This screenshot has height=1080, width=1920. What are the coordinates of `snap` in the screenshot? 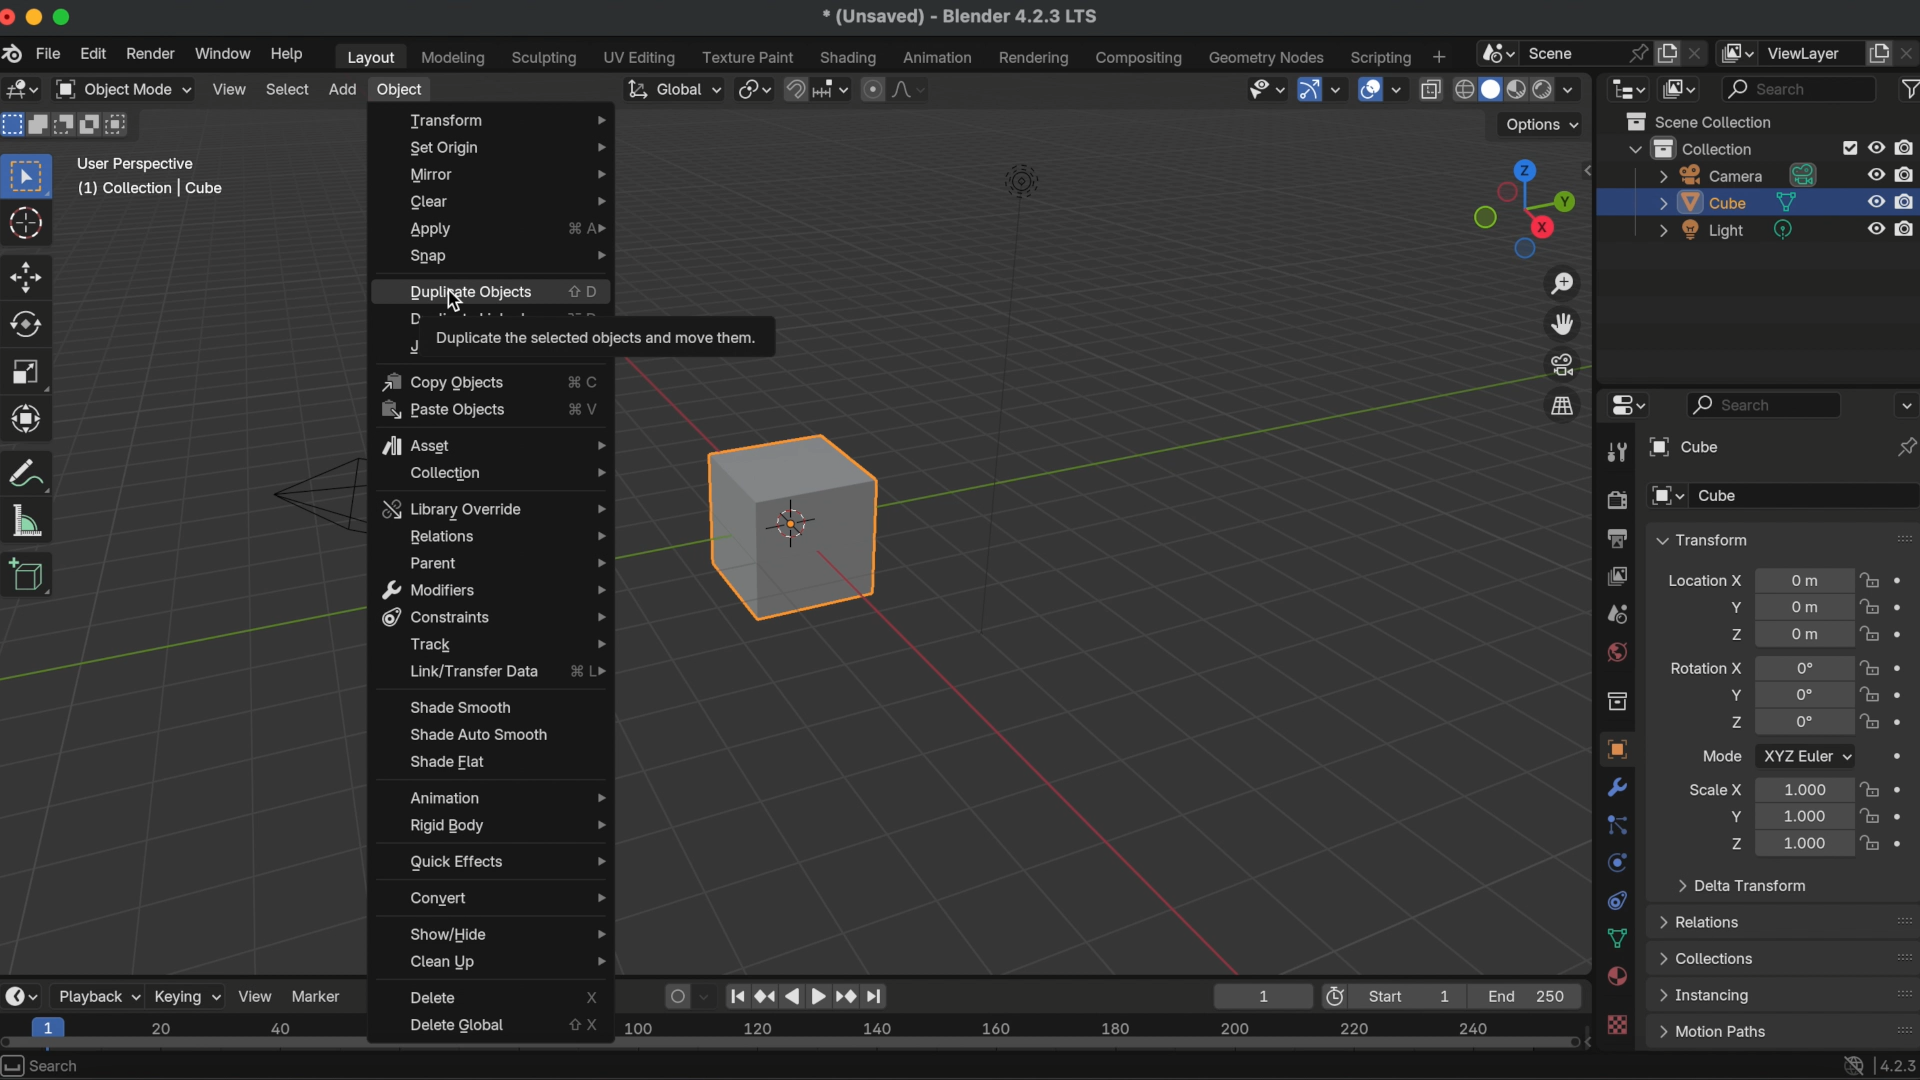 It's located at (797, 87).